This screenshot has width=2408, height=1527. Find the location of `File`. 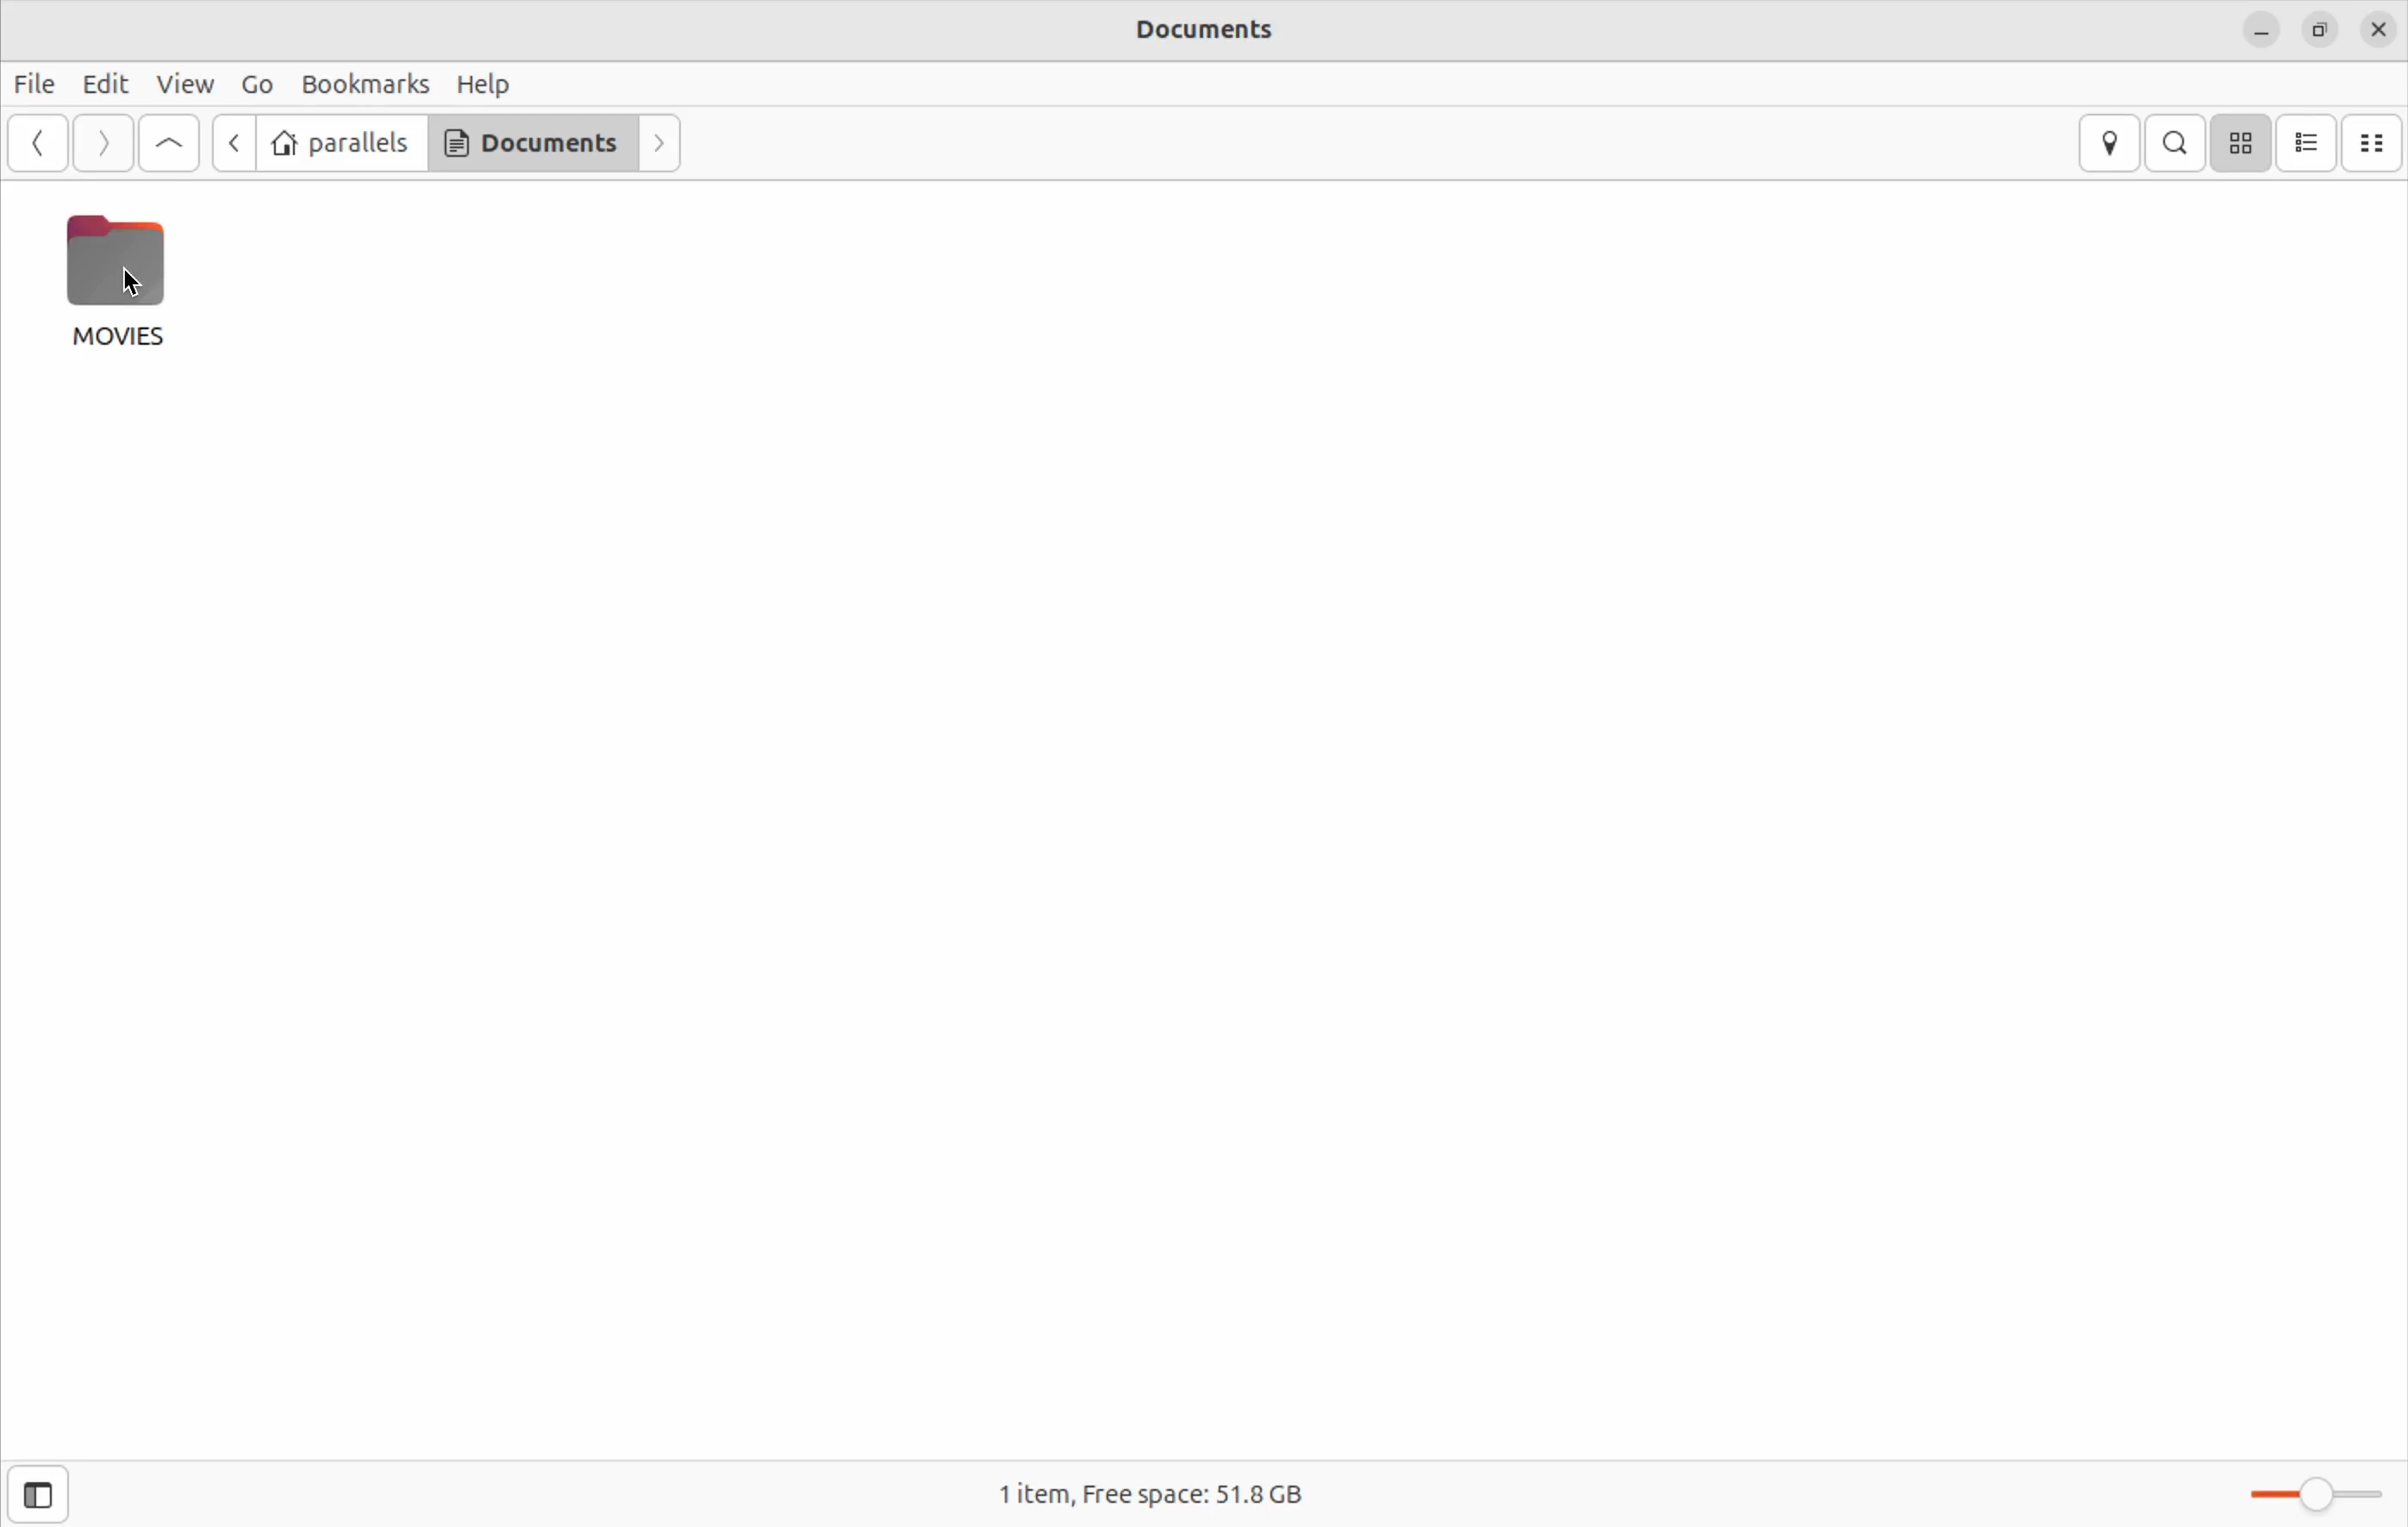

File is located at coordinates (37, 83).